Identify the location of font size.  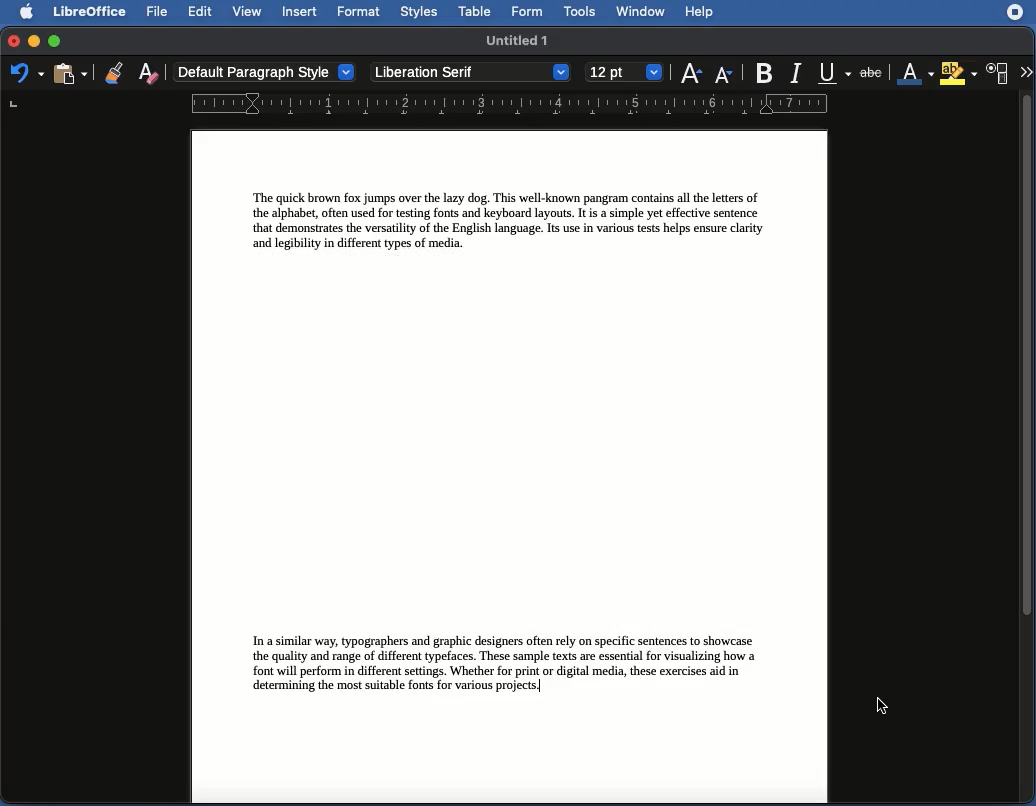
(621, 72).